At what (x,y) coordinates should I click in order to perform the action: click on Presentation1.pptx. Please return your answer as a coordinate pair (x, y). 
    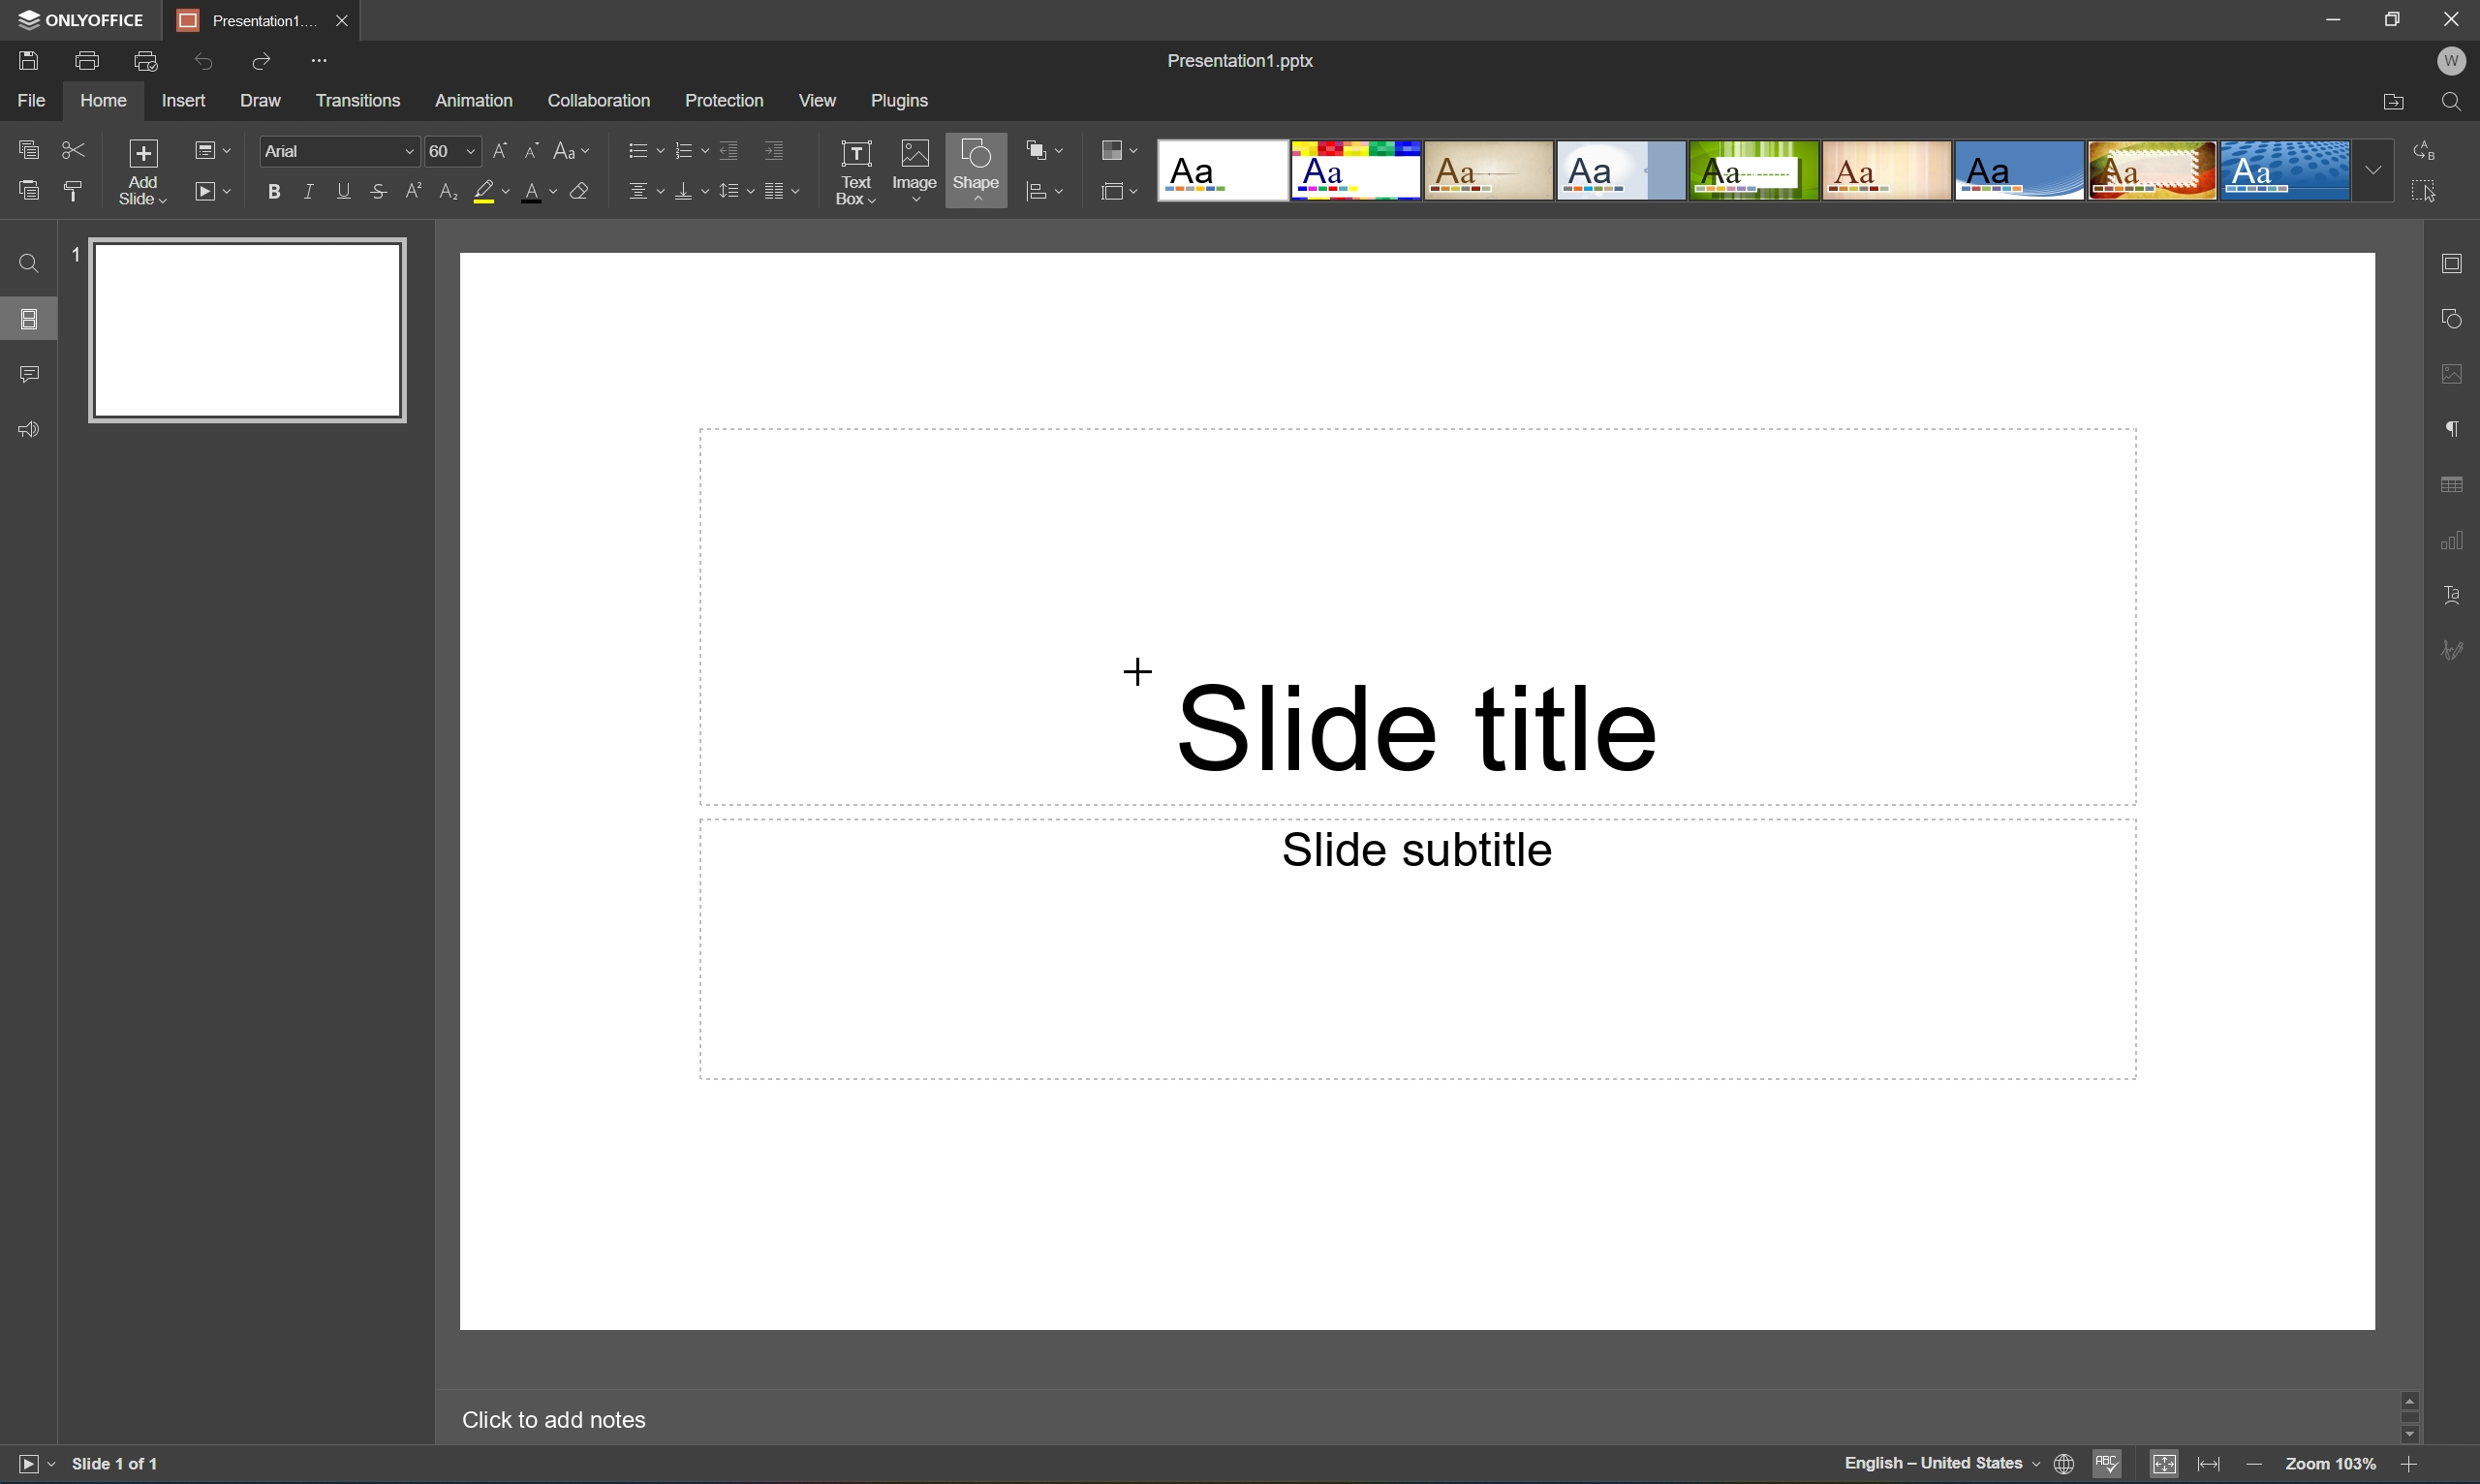
    Looking at the image, I should click on (1240, 65).